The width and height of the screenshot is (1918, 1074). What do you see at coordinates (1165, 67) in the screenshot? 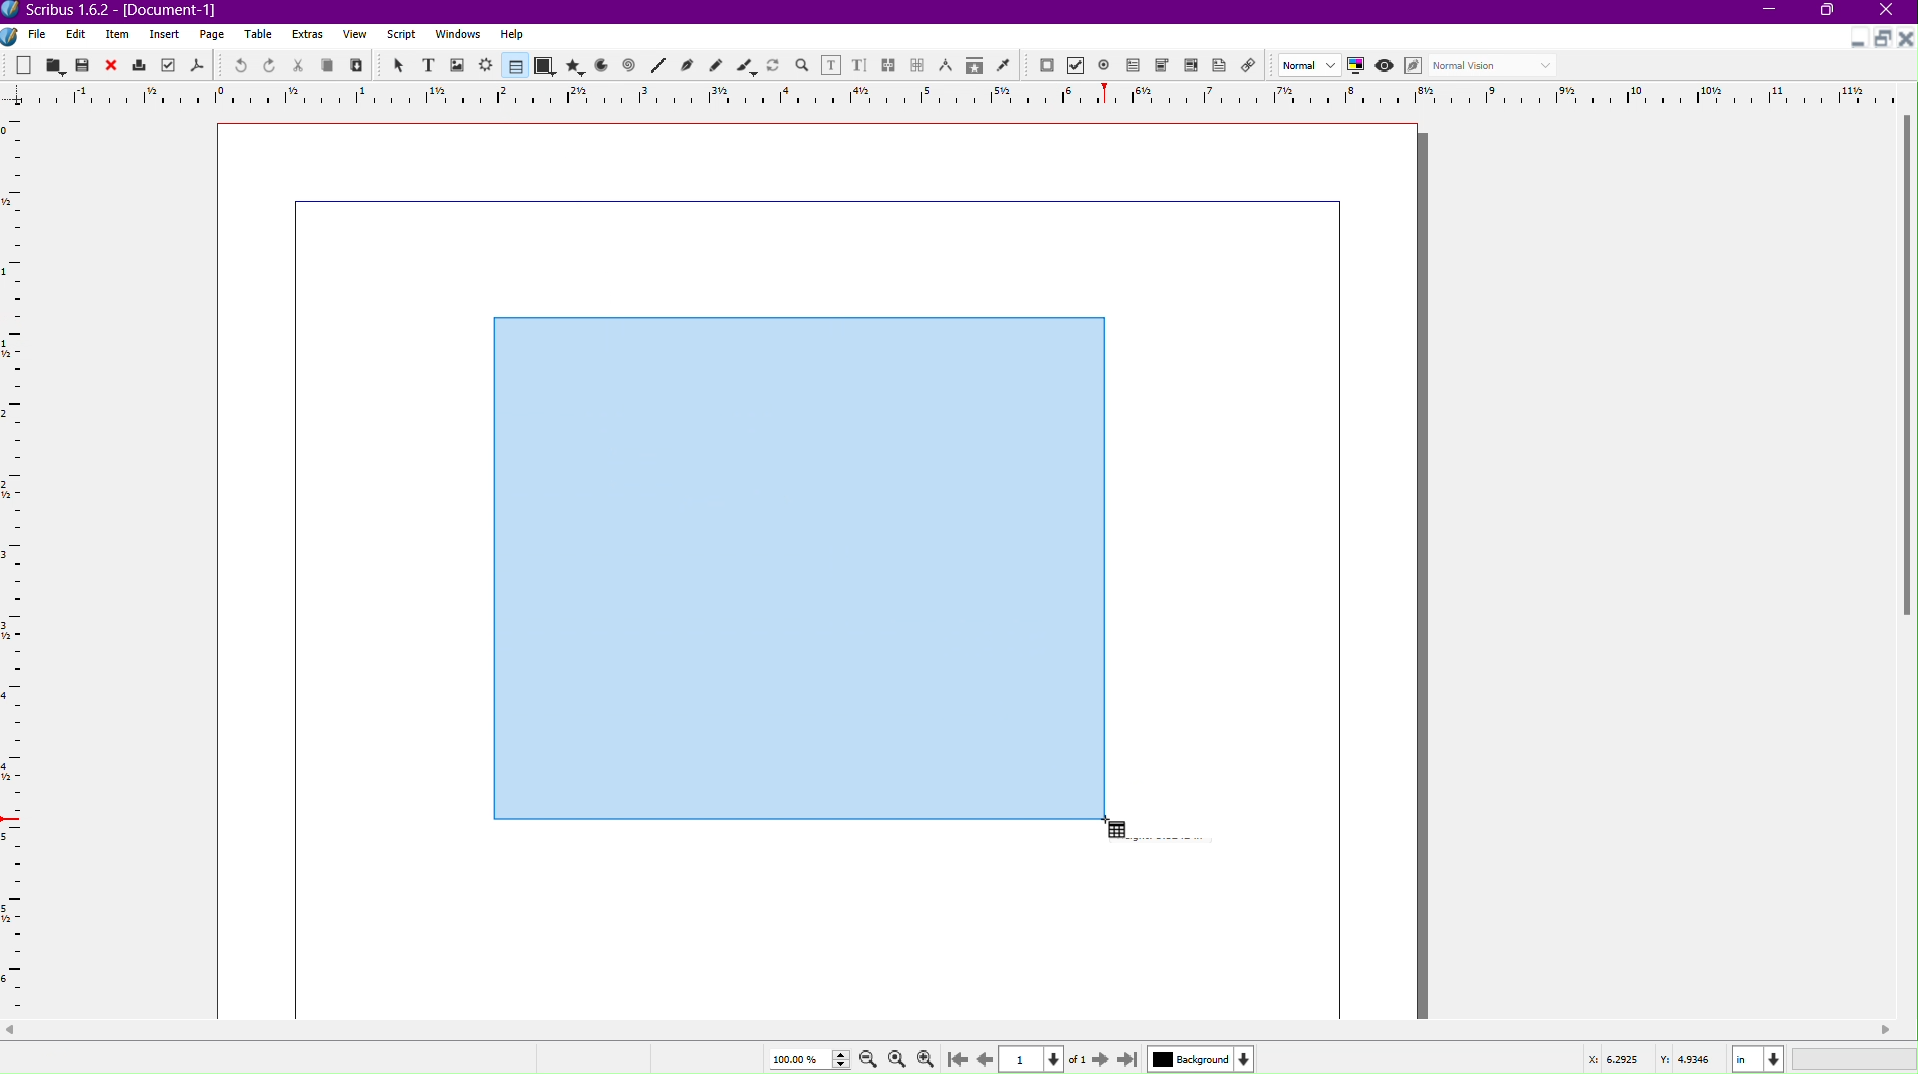
I see `PDF Combo Box` at bounding box center [1165, 67].